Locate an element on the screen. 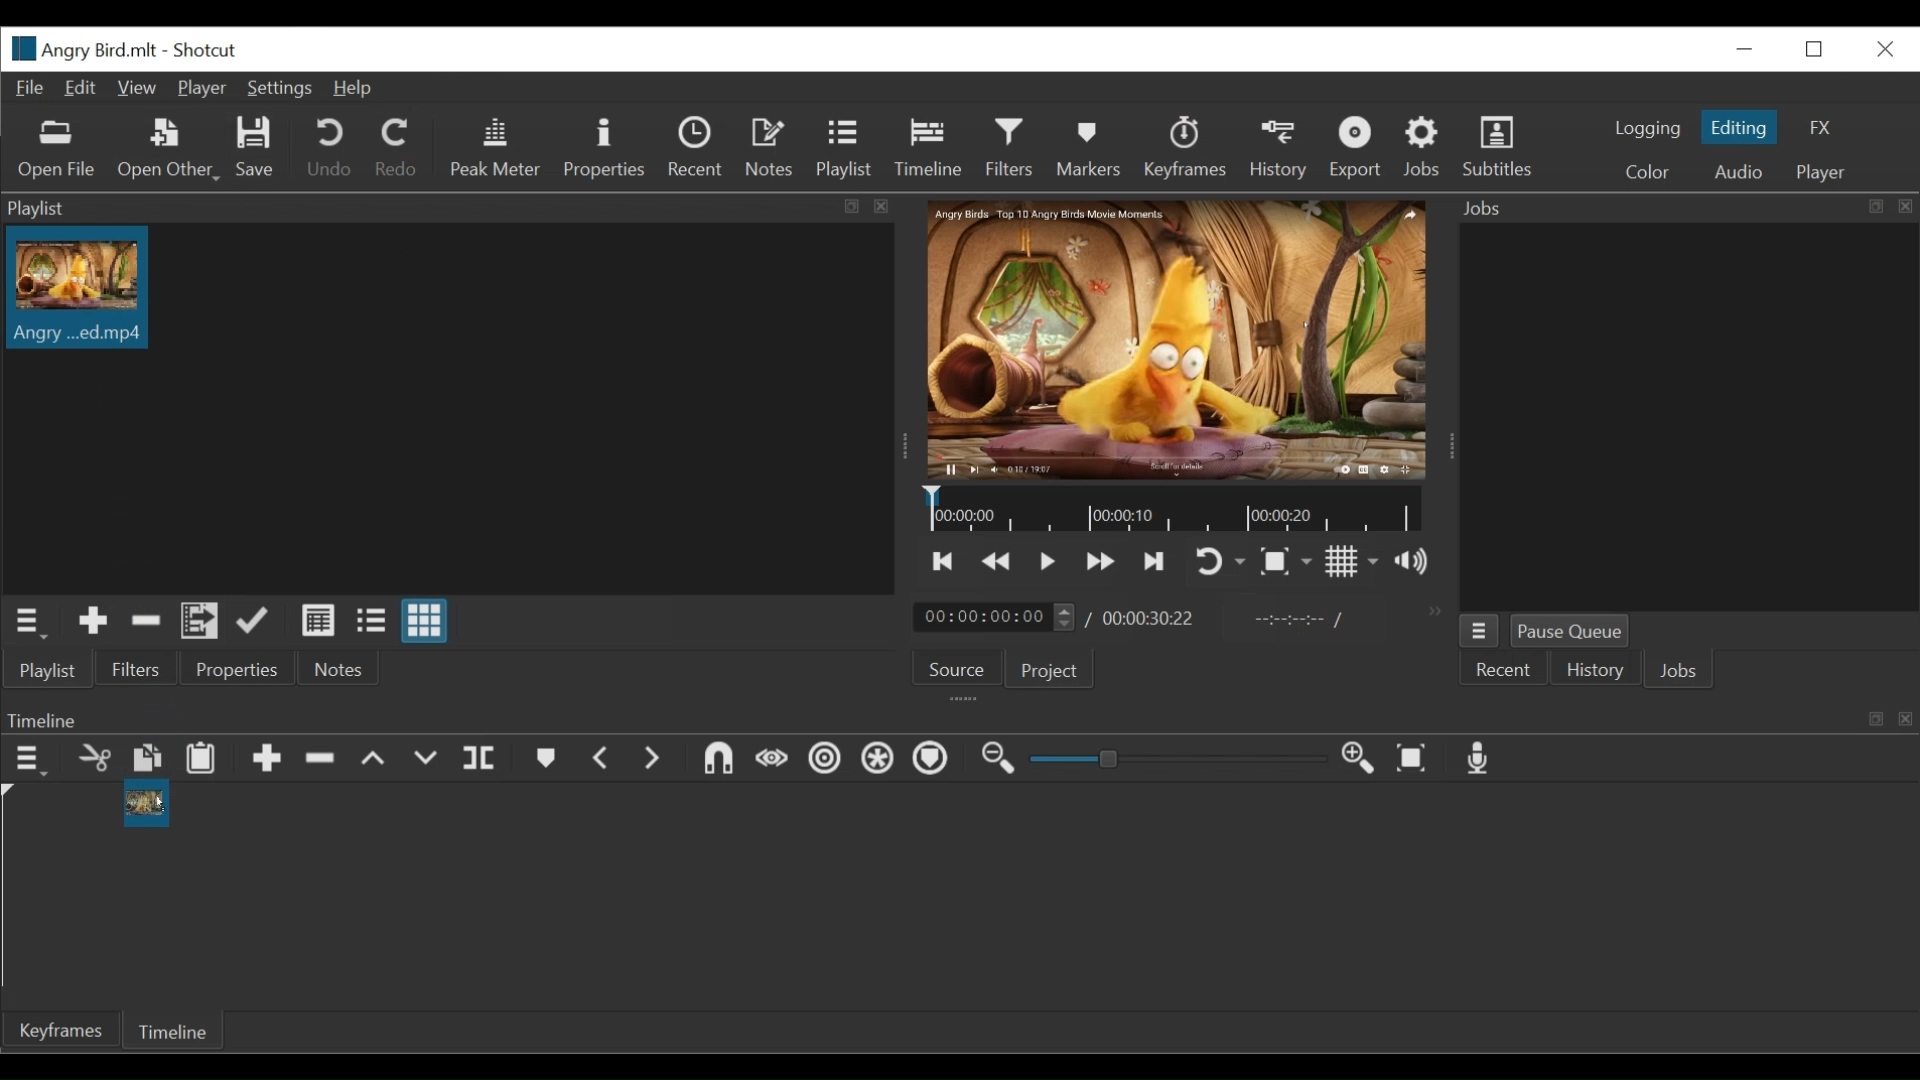 Image resolution: width=1920 pixels, height=1080 pixels. split payhead is located at coordinates (479, 758).